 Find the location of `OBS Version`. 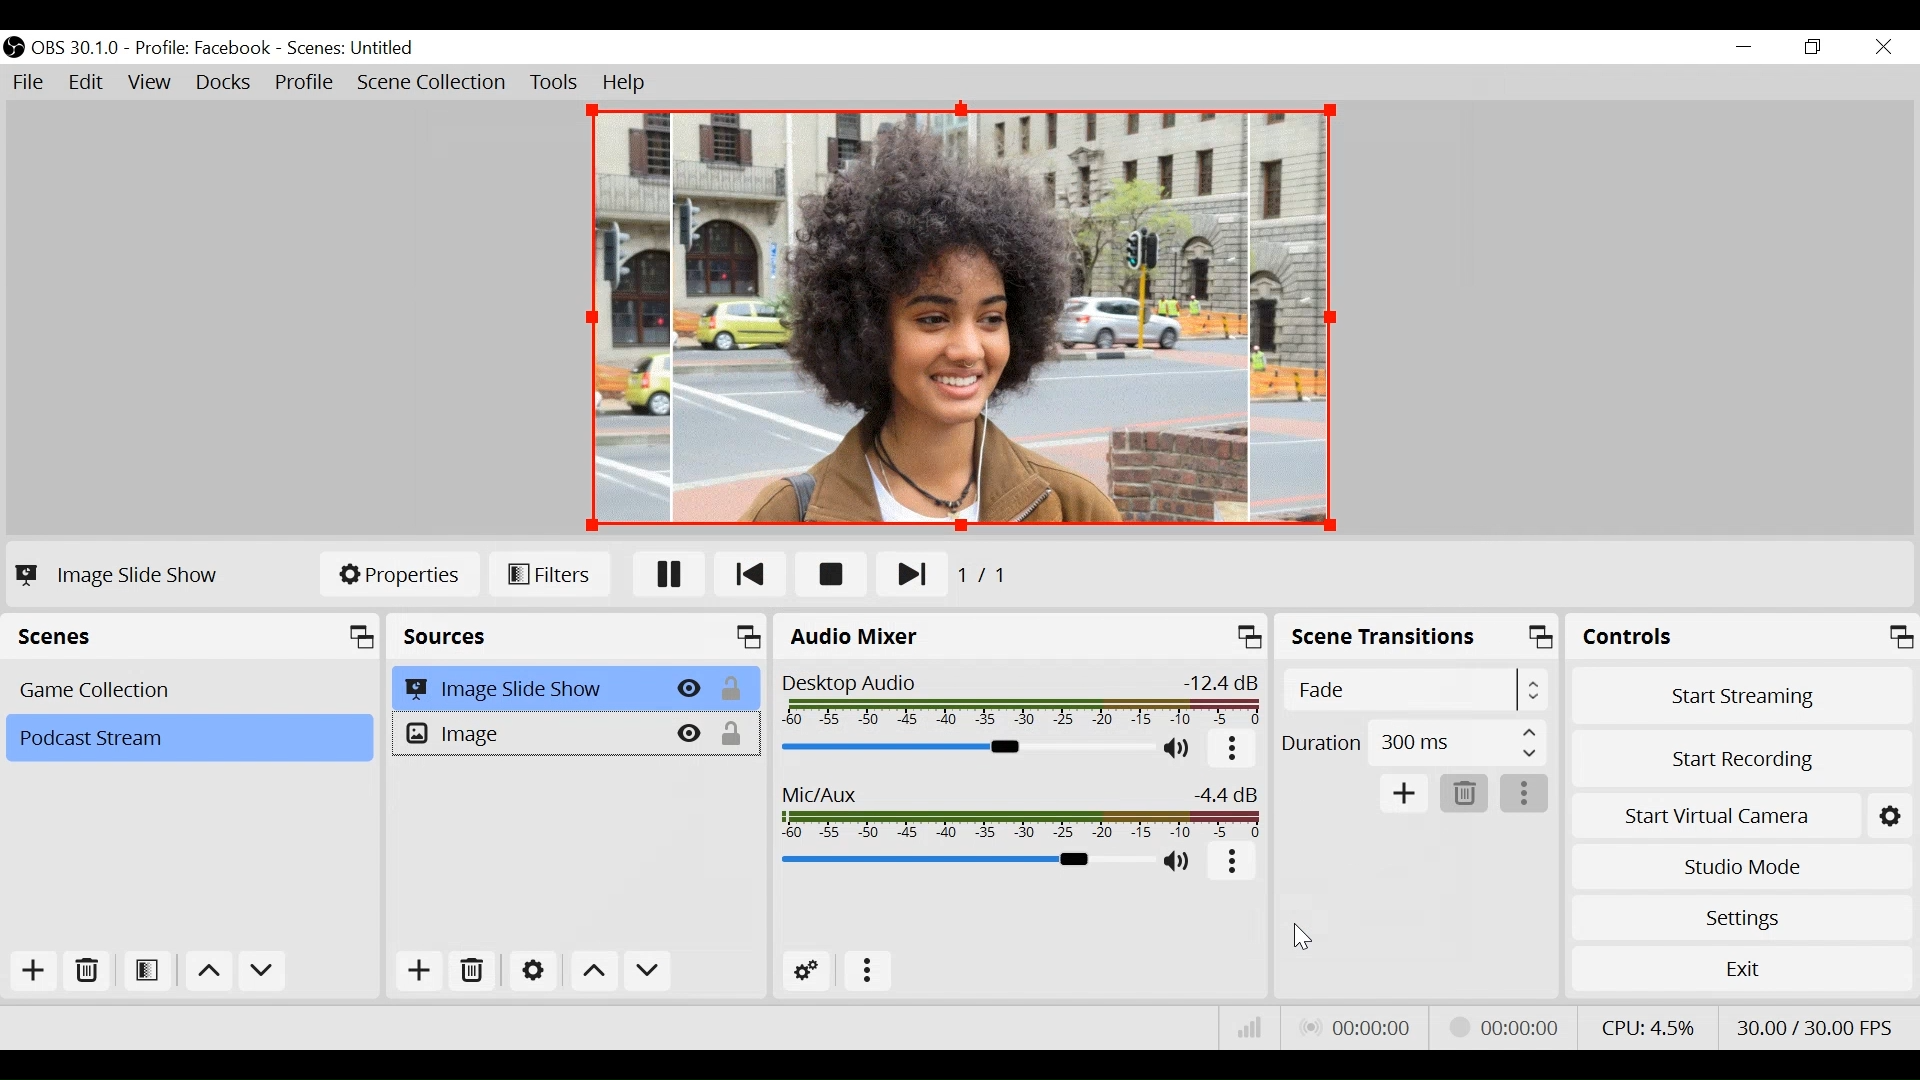

OBS Version is located at coordinates (79, 48).